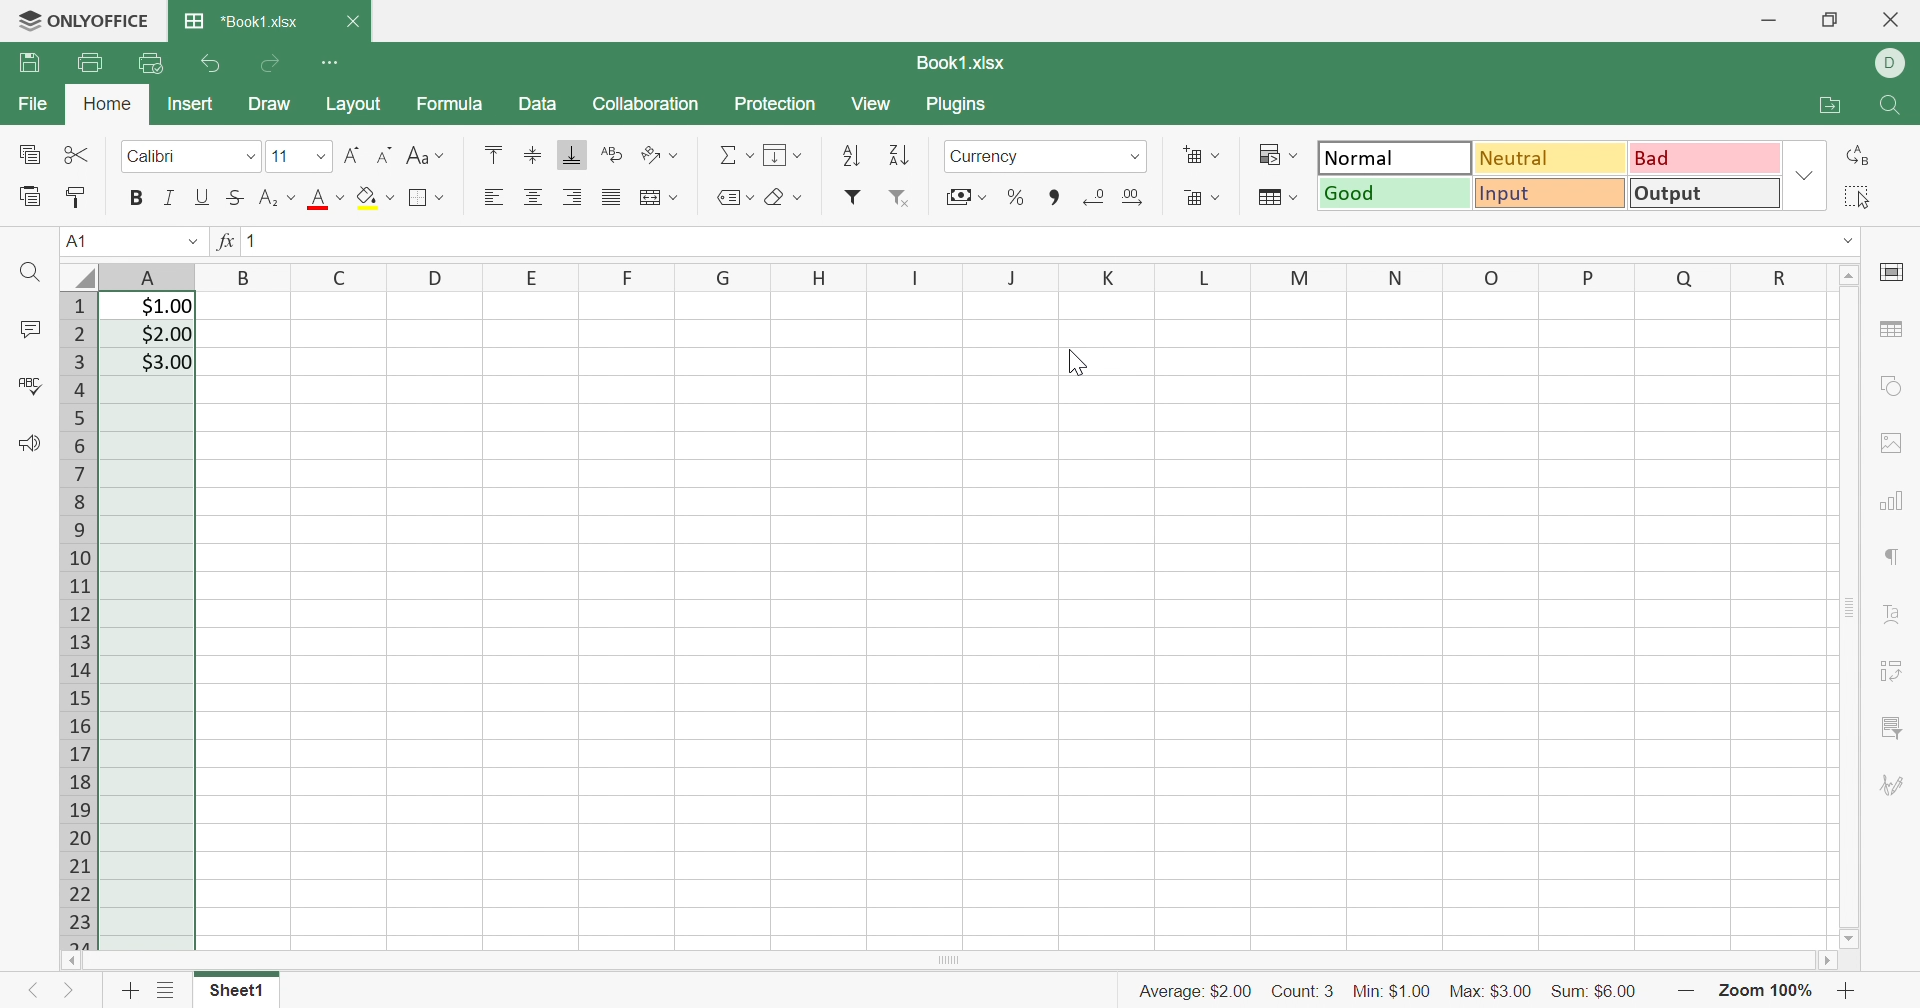 This screenshot has width=1920, height=1008. I want to click on Increment size, so click(352, 156).